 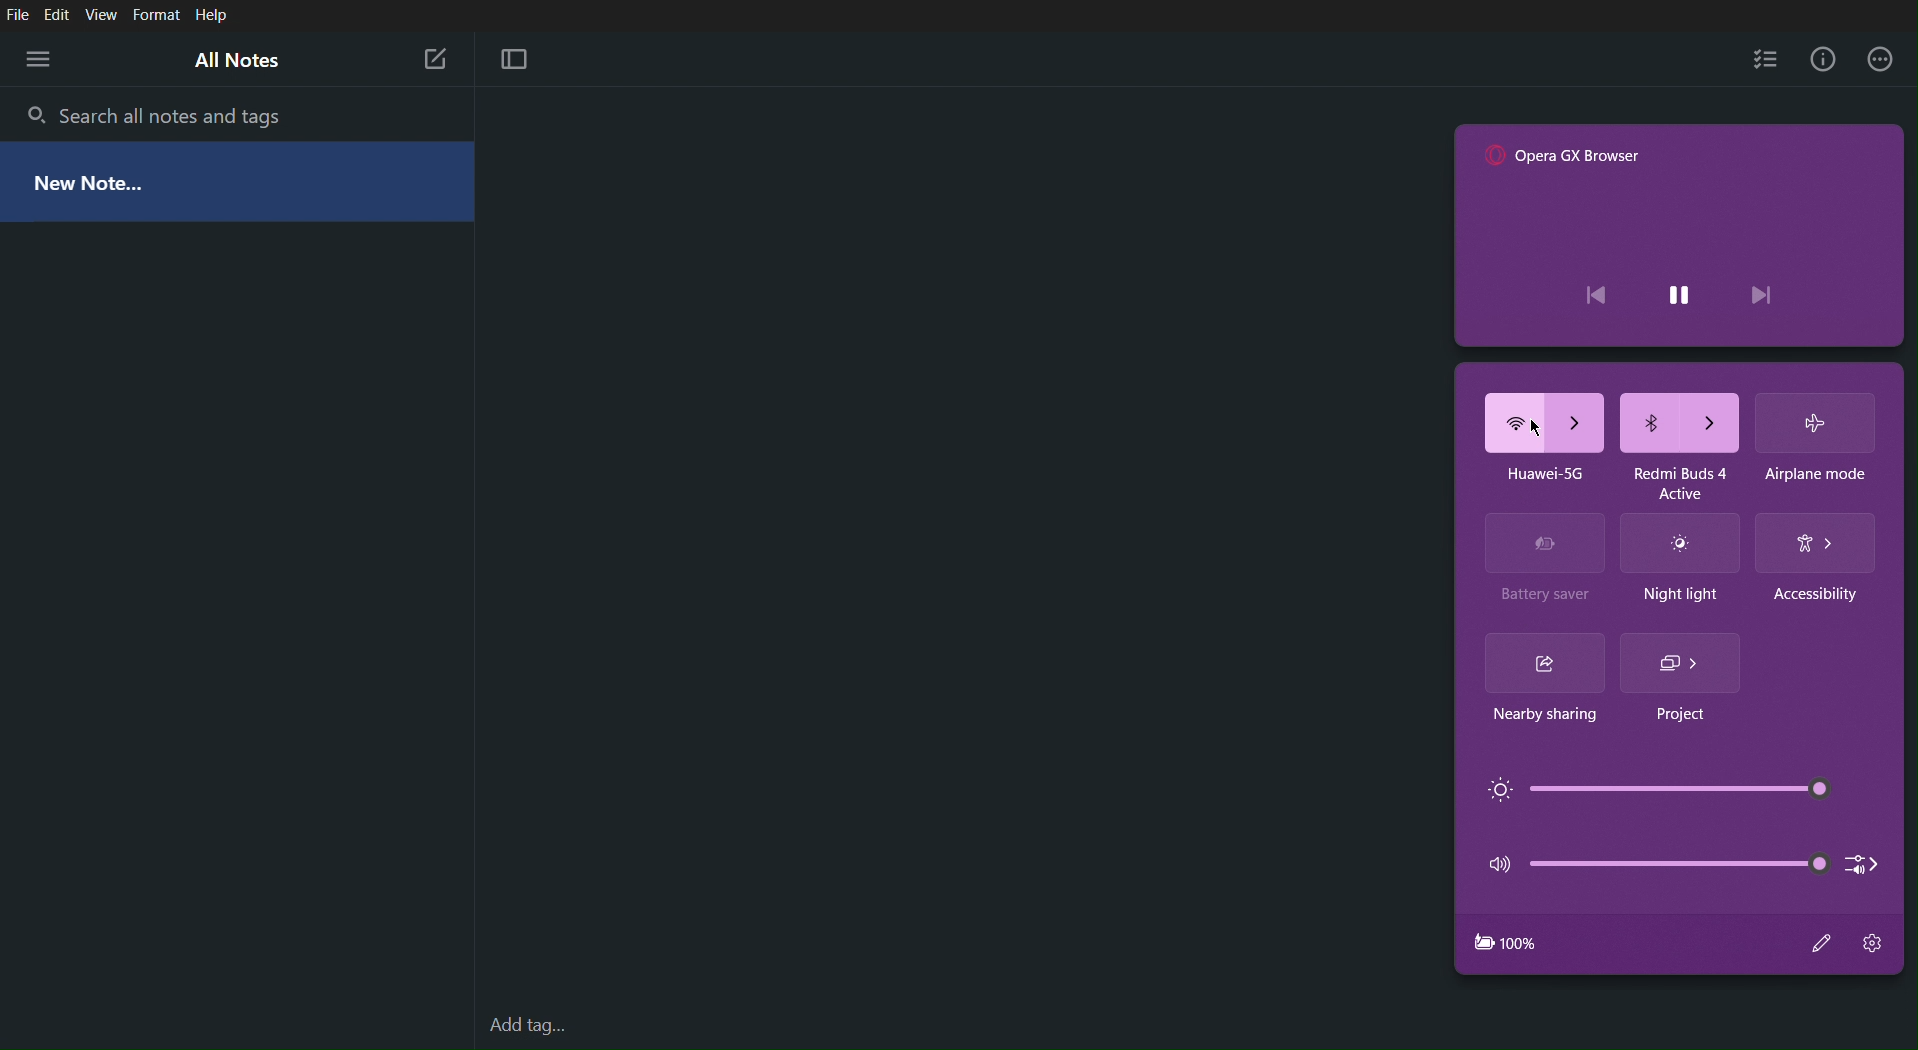 I want to click on File, so click(x=20, y=15).